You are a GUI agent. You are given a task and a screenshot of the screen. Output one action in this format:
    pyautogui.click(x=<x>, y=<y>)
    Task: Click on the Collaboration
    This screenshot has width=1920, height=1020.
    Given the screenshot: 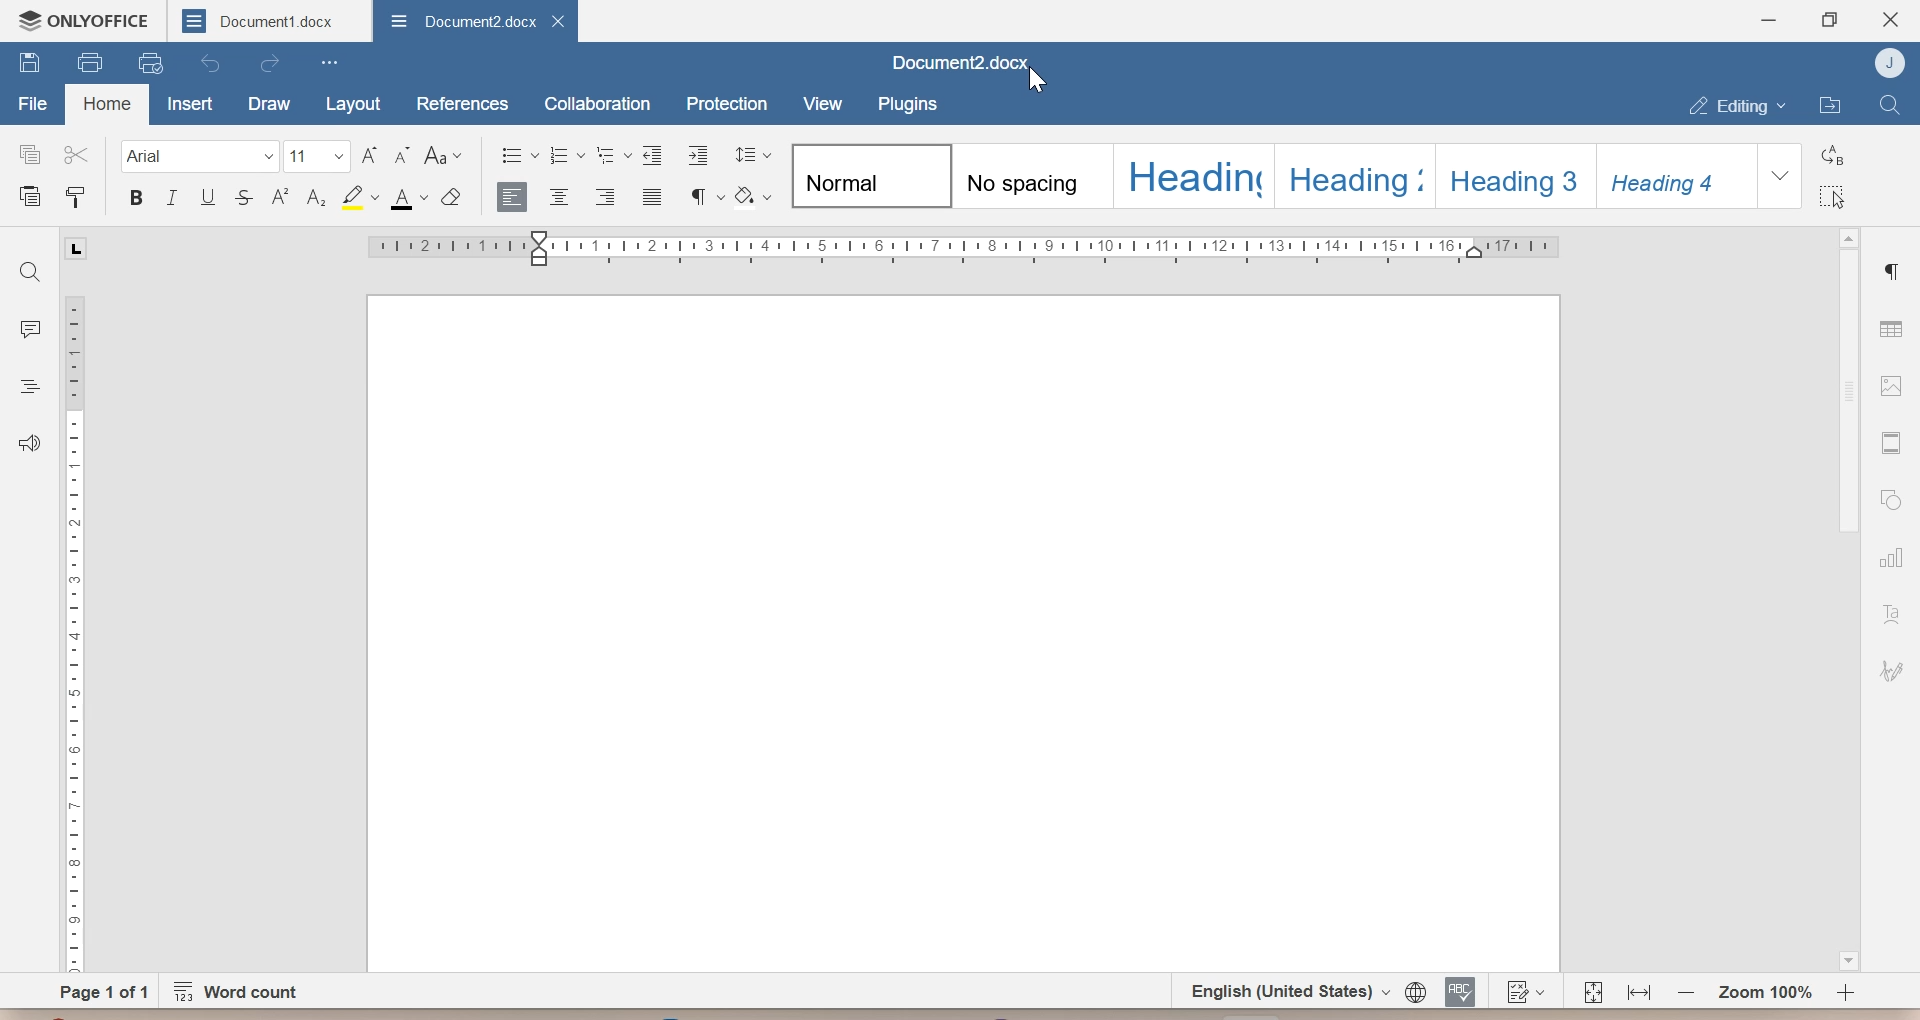 What is the action you would take?
    pyautogui.click(x=599, y=101)
    